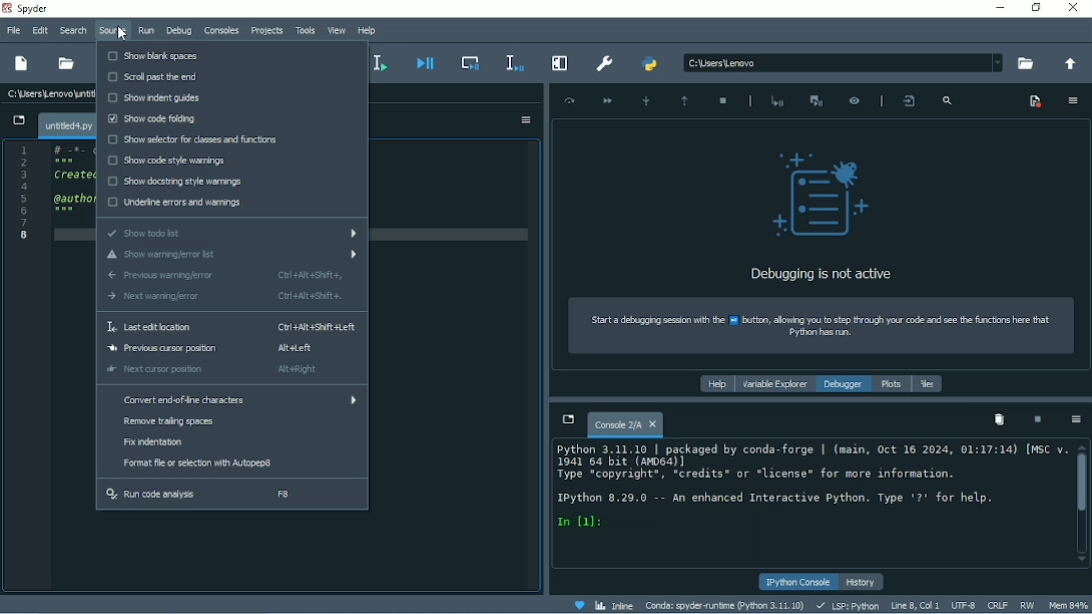 The height and width of the screenshot is (614, 1092). Describe the element at coordinates (949, 100) in the screenshot. I see `Search frames` at that location.